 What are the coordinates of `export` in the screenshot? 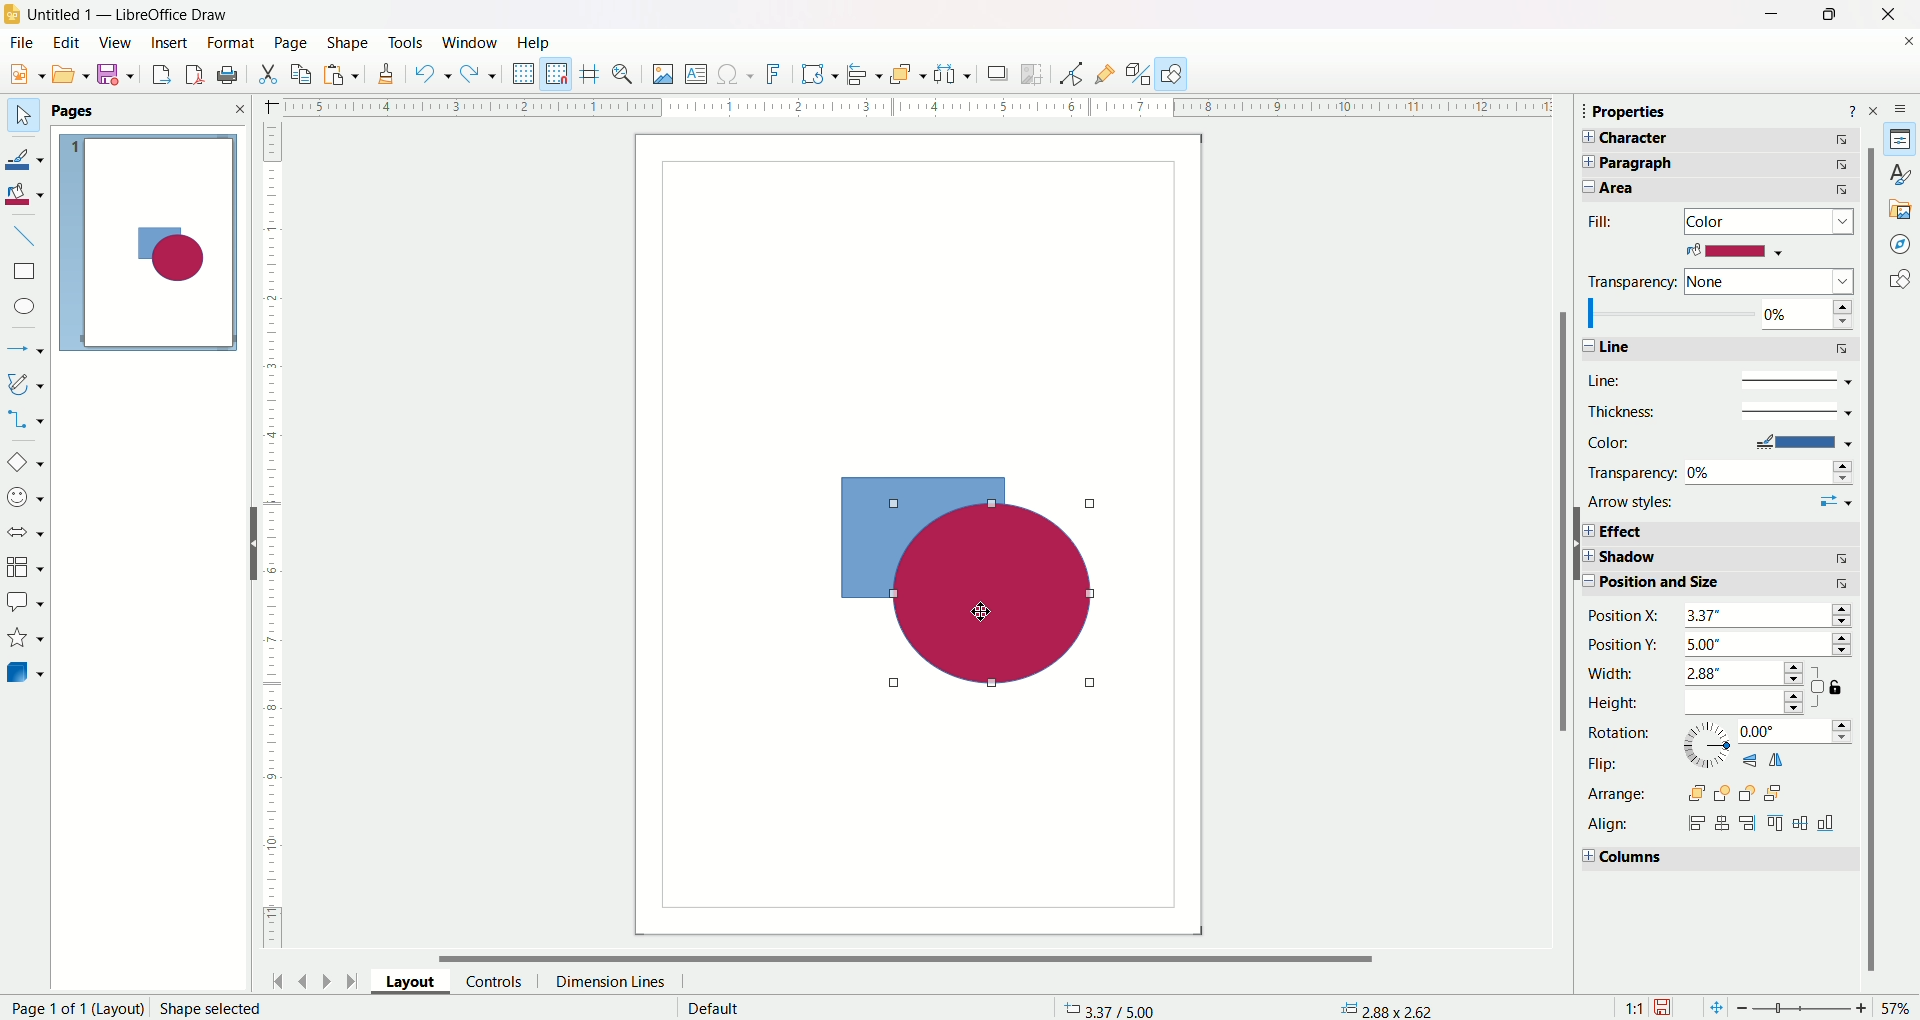 It's located at (155, 76).